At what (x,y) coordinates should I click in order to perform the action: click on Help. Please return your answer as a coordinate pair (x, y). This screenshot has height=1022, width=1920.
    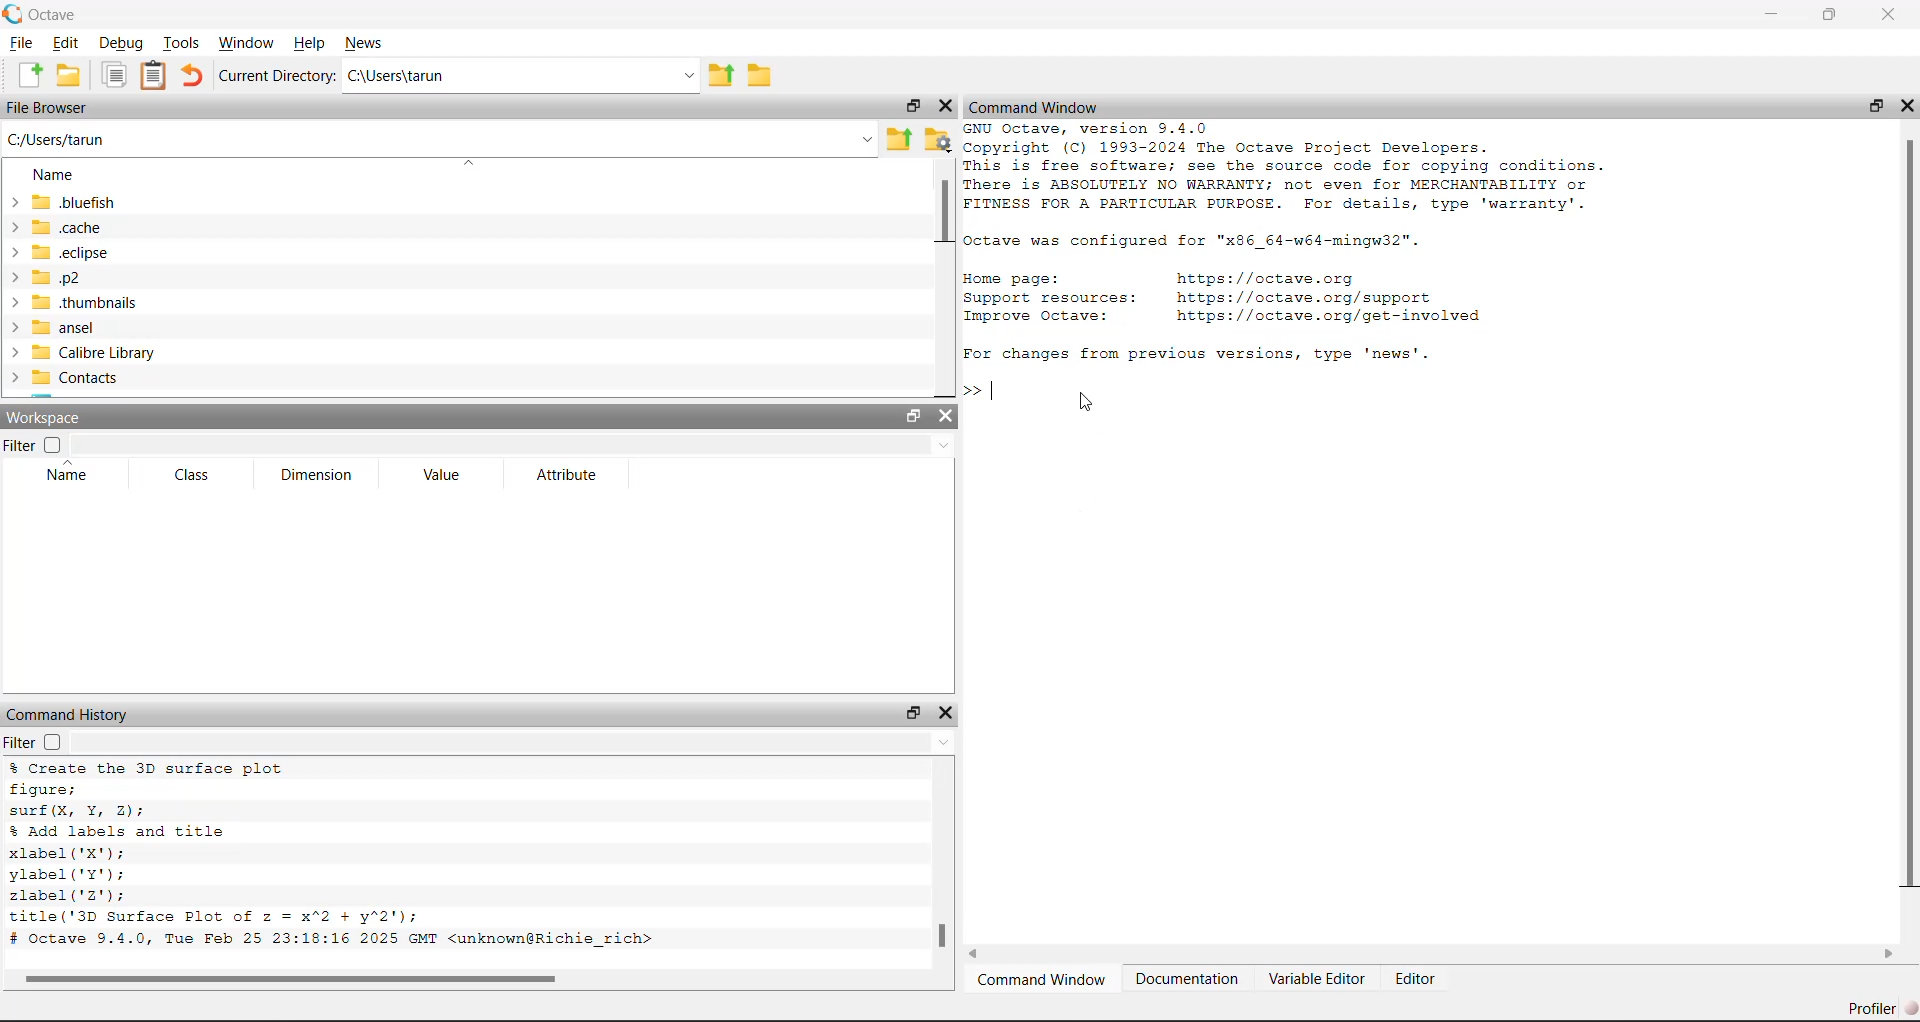
    Looking at the image, I should click on (311, 43).